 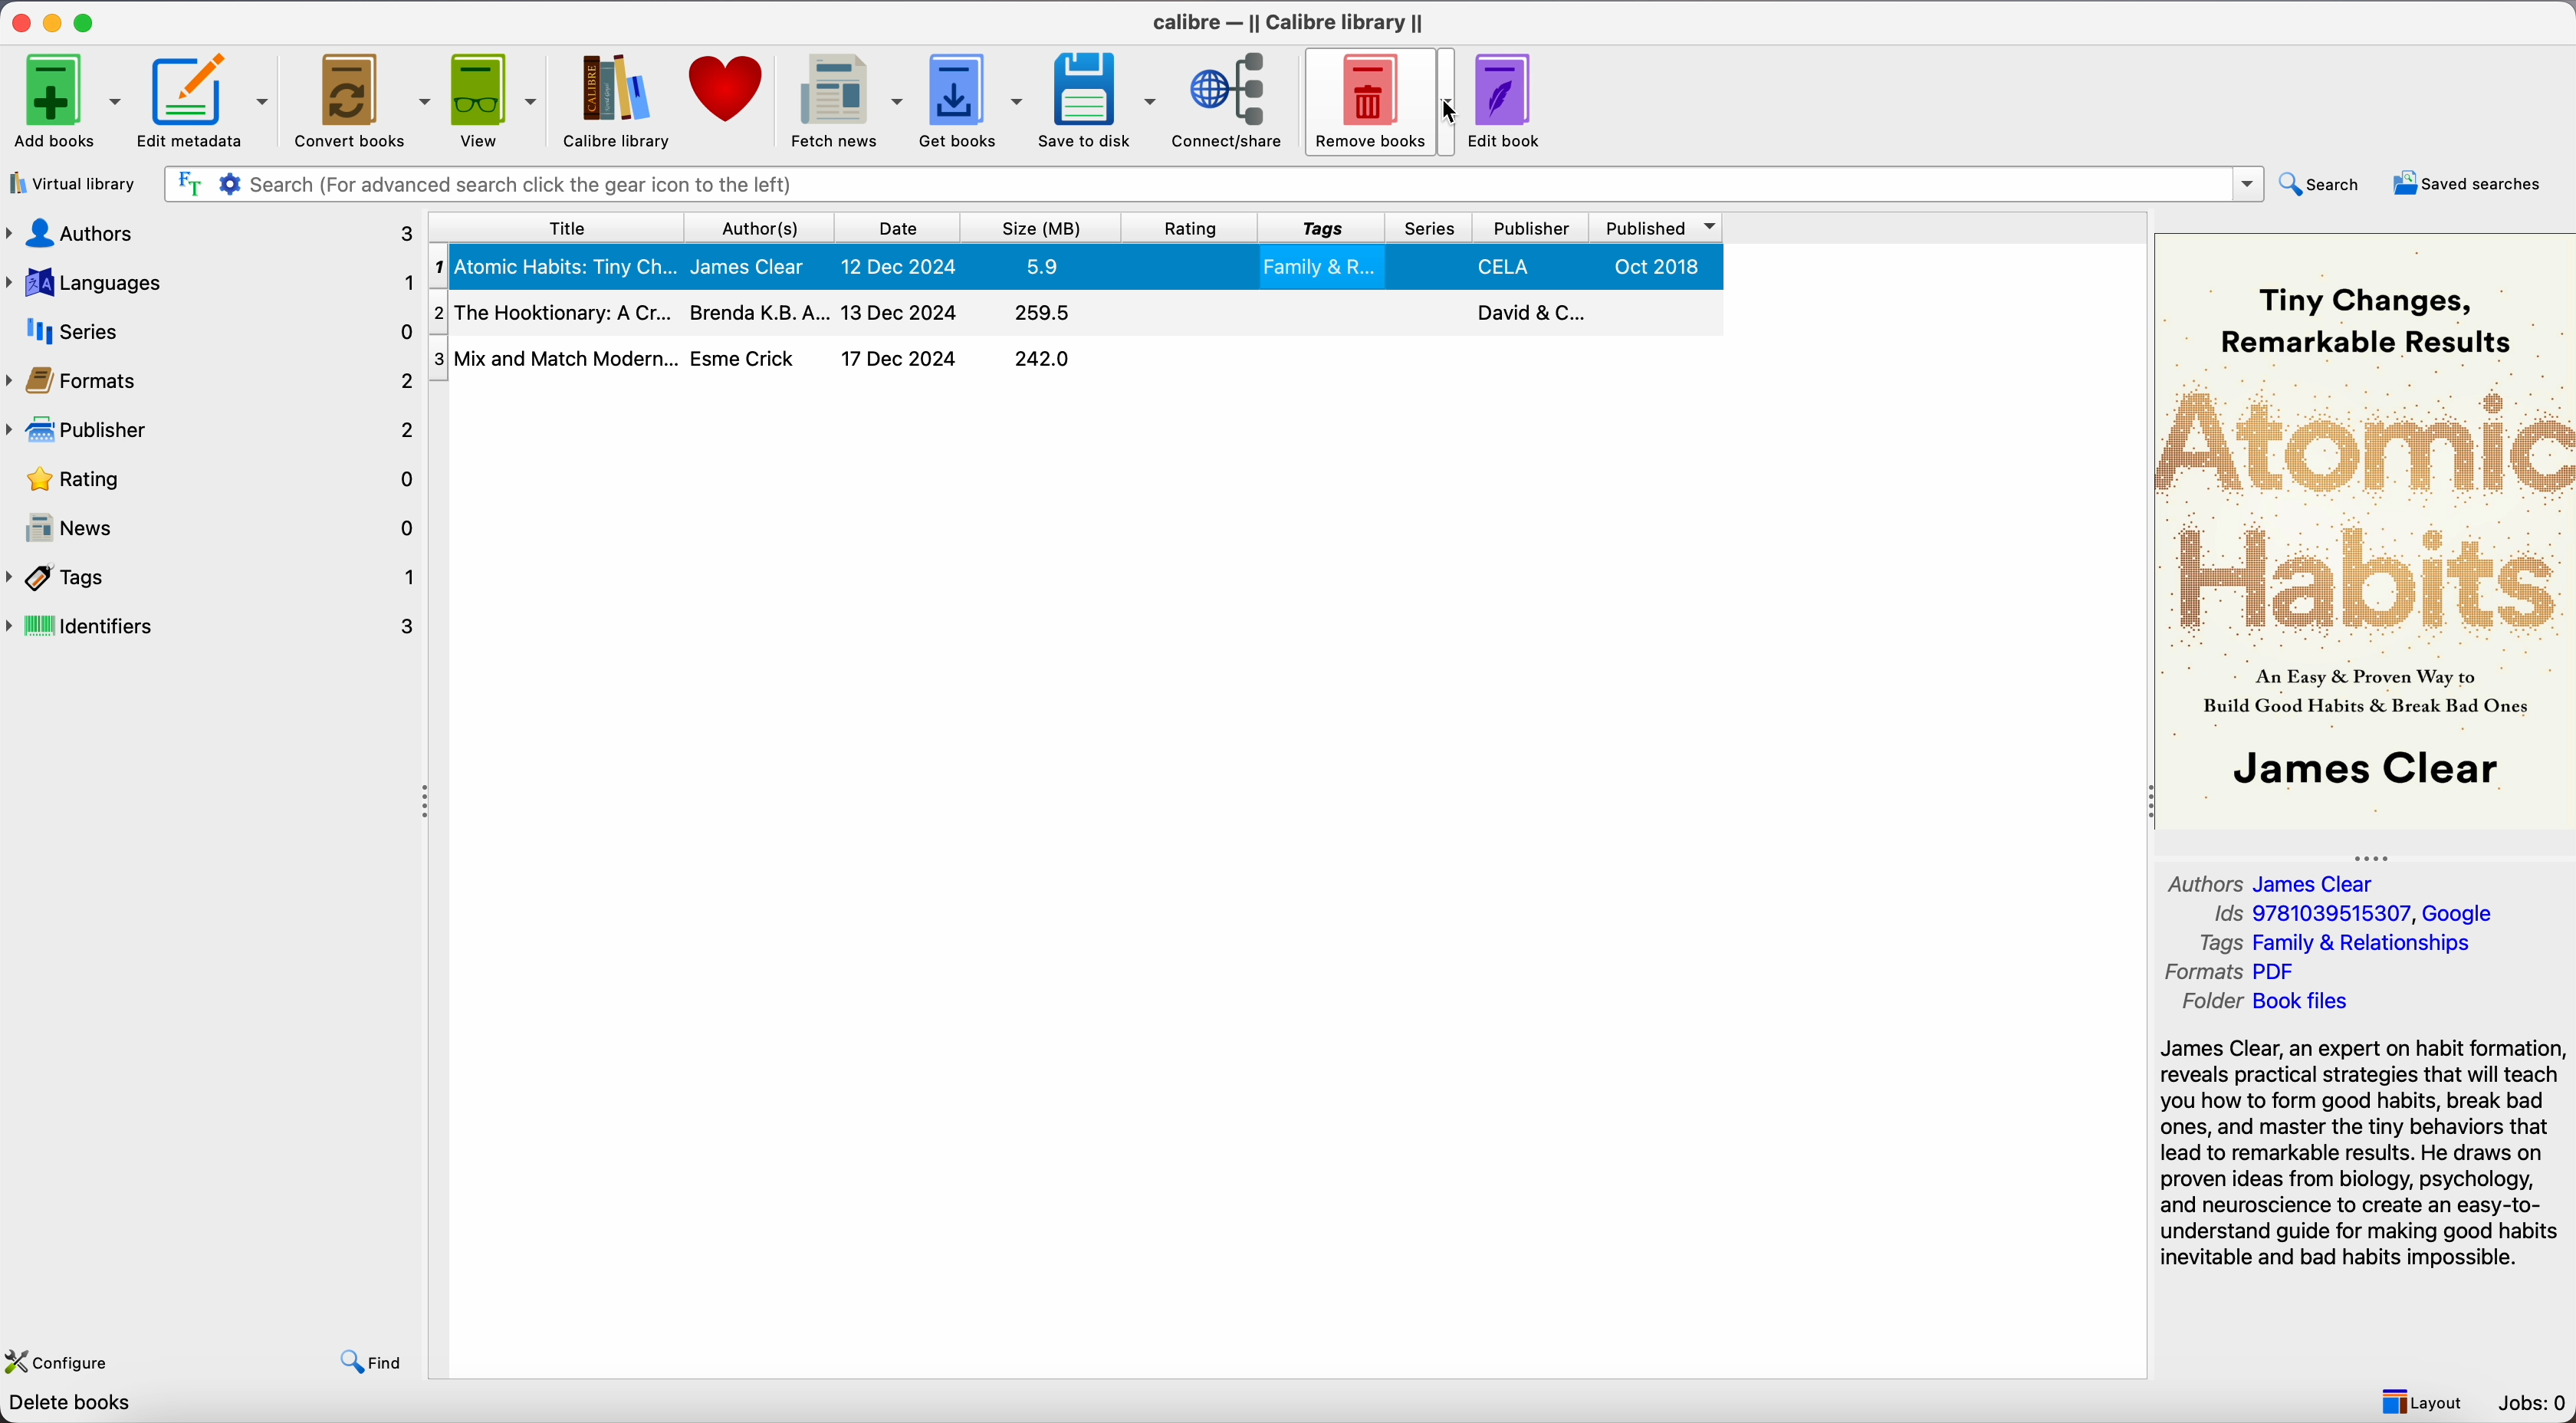 I want to click on Family & R.., so click(x=1316, y=266).